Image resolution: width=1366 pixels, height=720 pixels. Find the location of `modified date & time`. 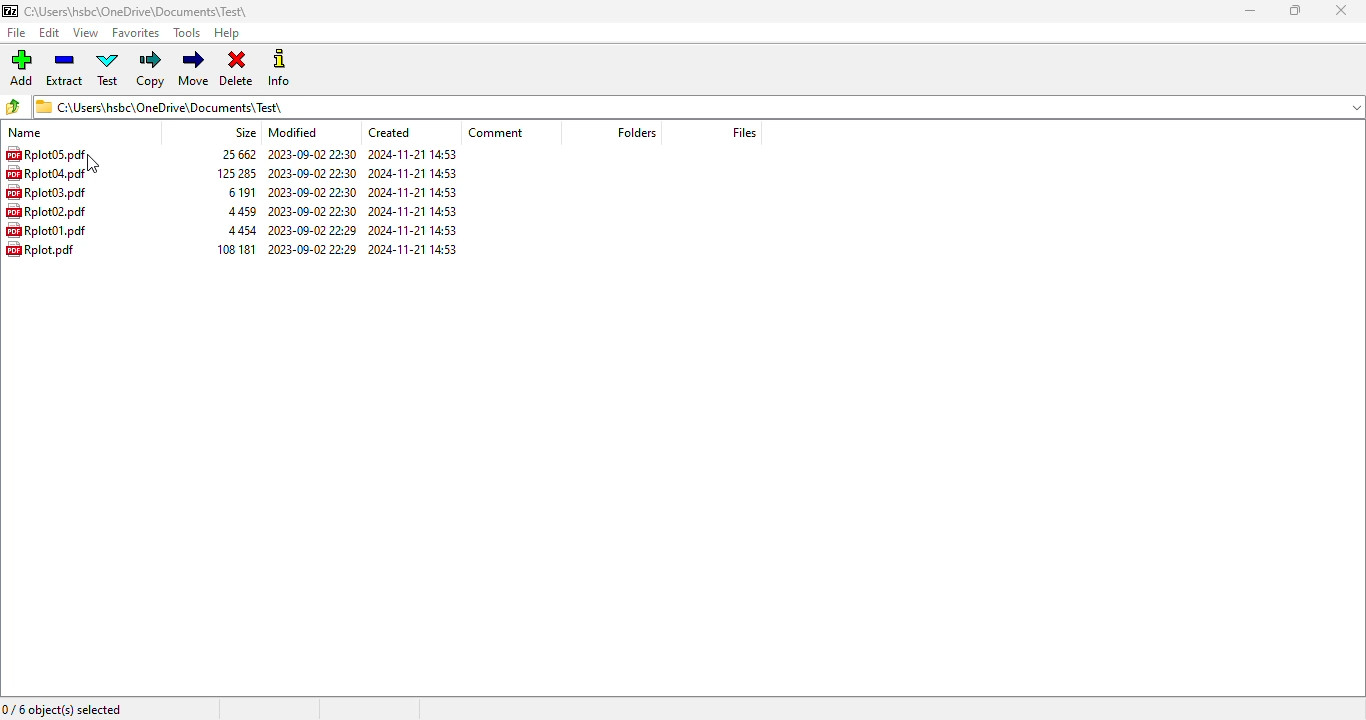

modified date & time is located at coordinates (313, 248).